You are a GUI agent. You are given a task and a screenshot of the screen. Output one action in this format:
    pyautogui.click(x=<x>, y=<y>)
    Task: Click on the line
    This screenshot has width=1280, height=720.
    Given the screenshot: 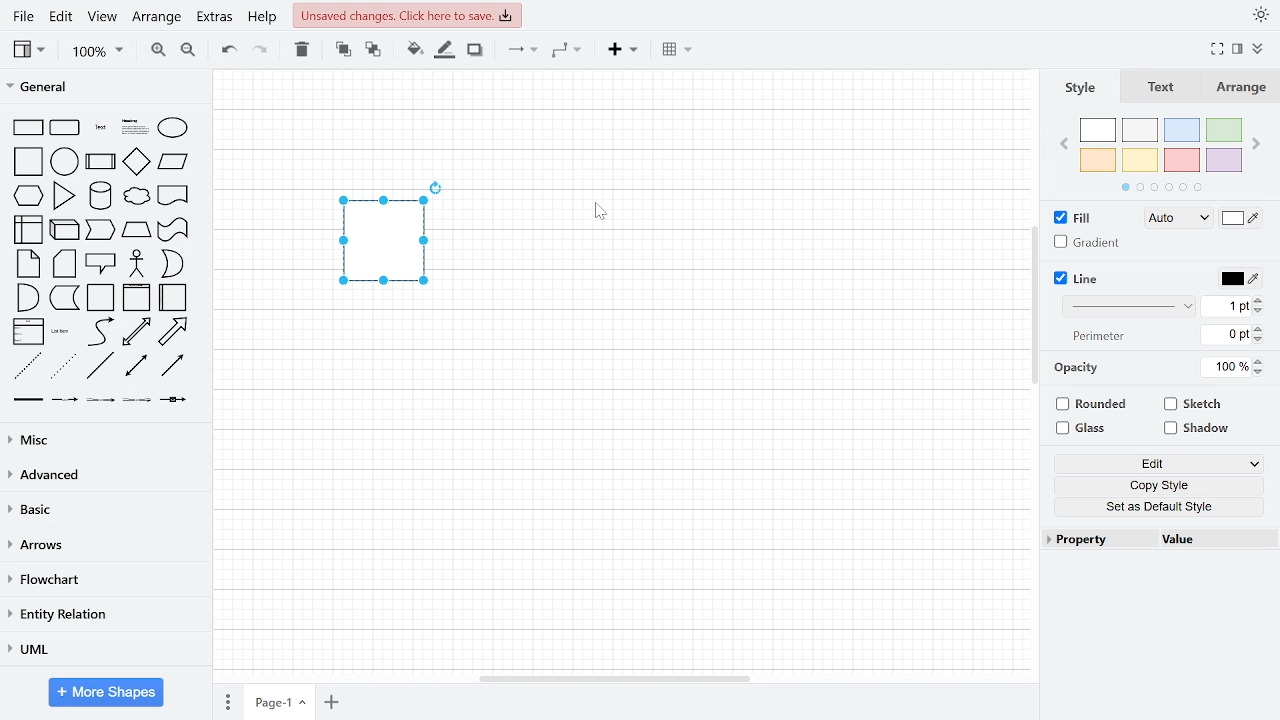 What is the action you would take?
    pyautogui.click(x=100, y=366)
    